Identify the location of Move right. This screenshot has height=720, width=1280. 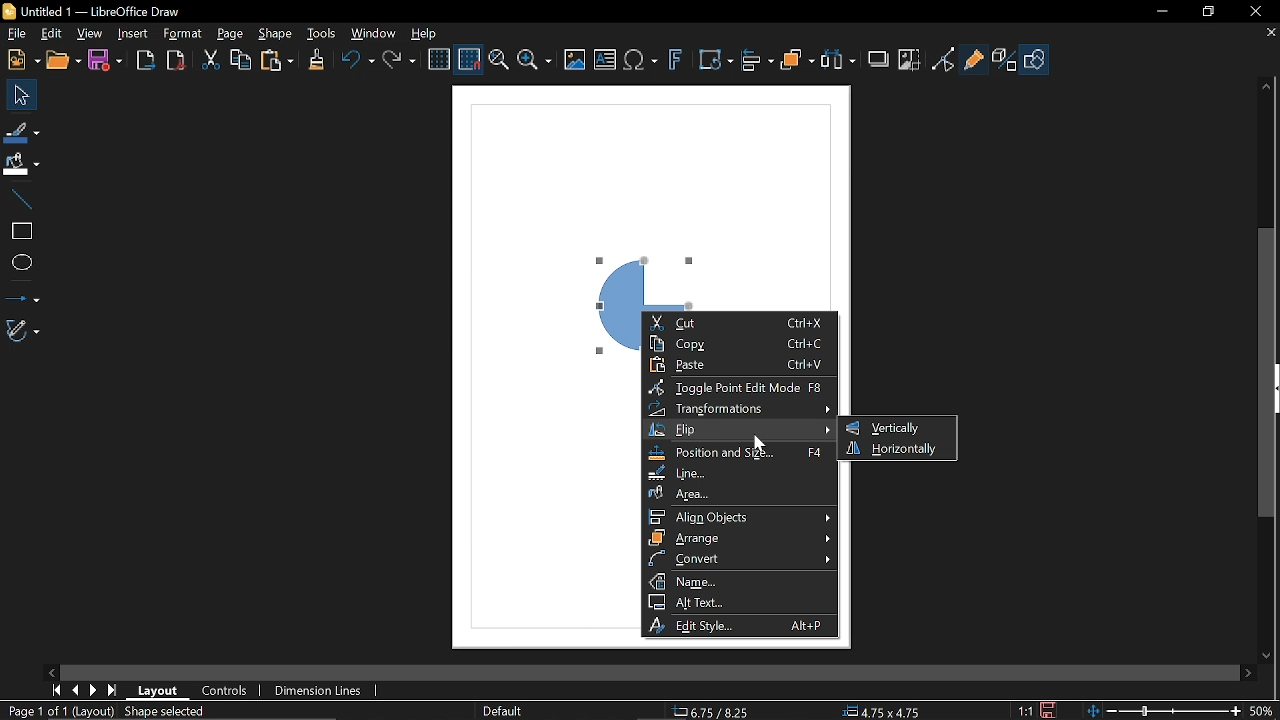
(1245, 672).